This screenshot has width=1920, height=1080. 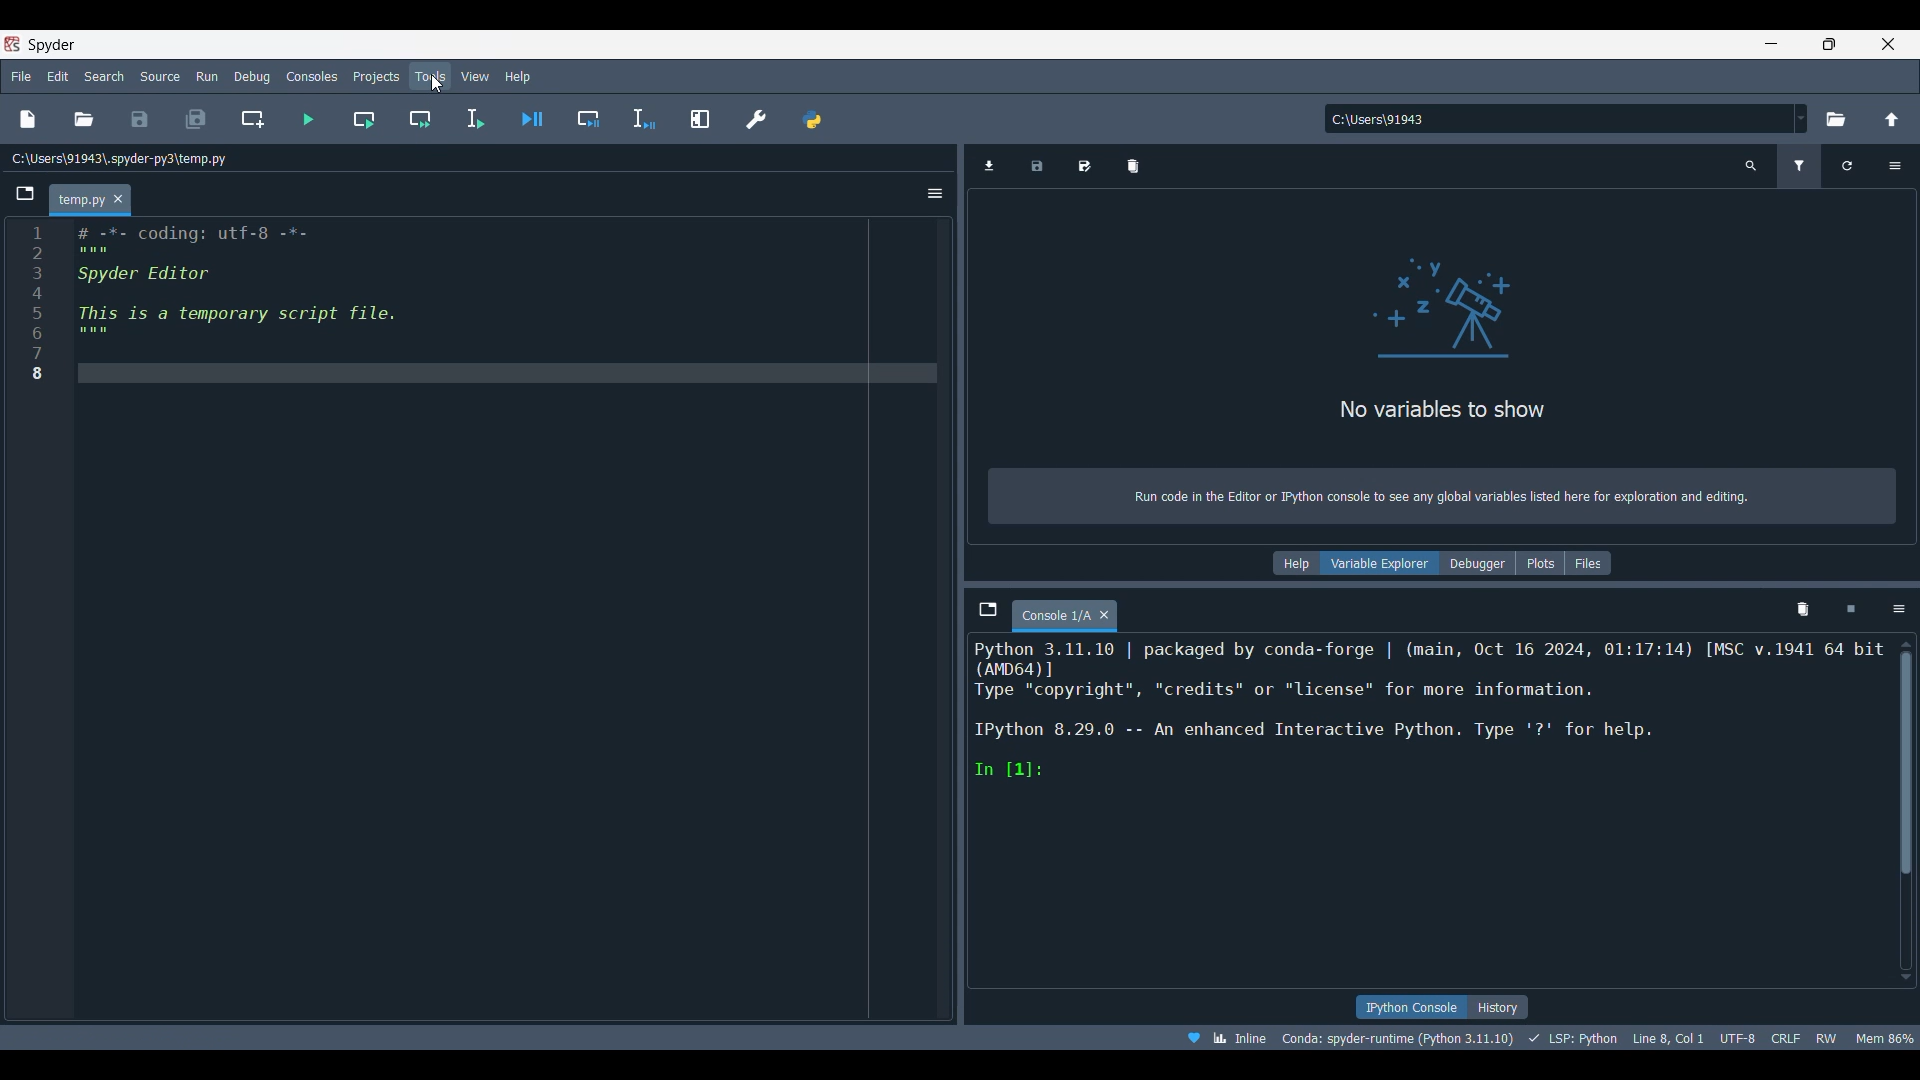 What do you see at coordinates (253, 119) in the screenshot?
I see `Create new cell at the current line` at bounding box center [253, 119].